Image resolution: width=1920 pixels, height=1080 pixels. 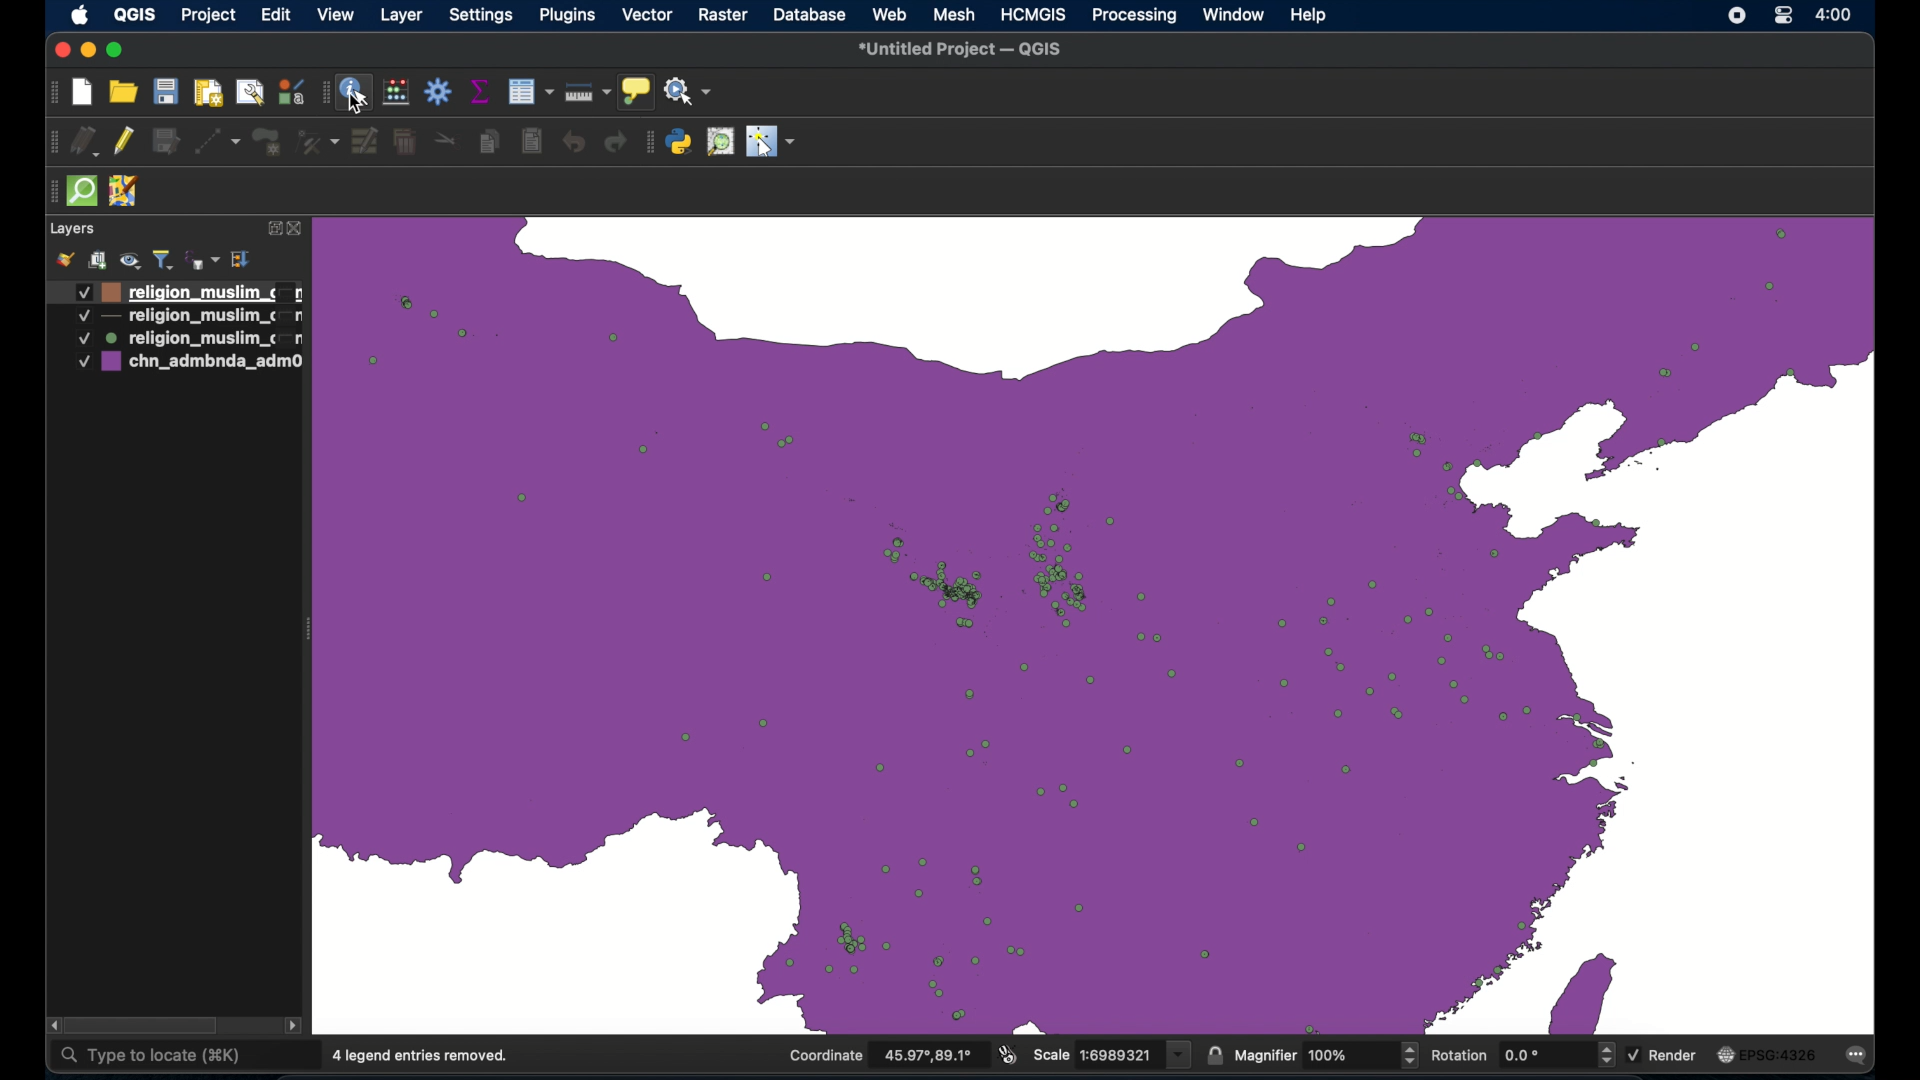 What do you see at coordinates (1214, 1055) in the screenshot?
I see `lock scale` at bounding box center [1214, 1055].